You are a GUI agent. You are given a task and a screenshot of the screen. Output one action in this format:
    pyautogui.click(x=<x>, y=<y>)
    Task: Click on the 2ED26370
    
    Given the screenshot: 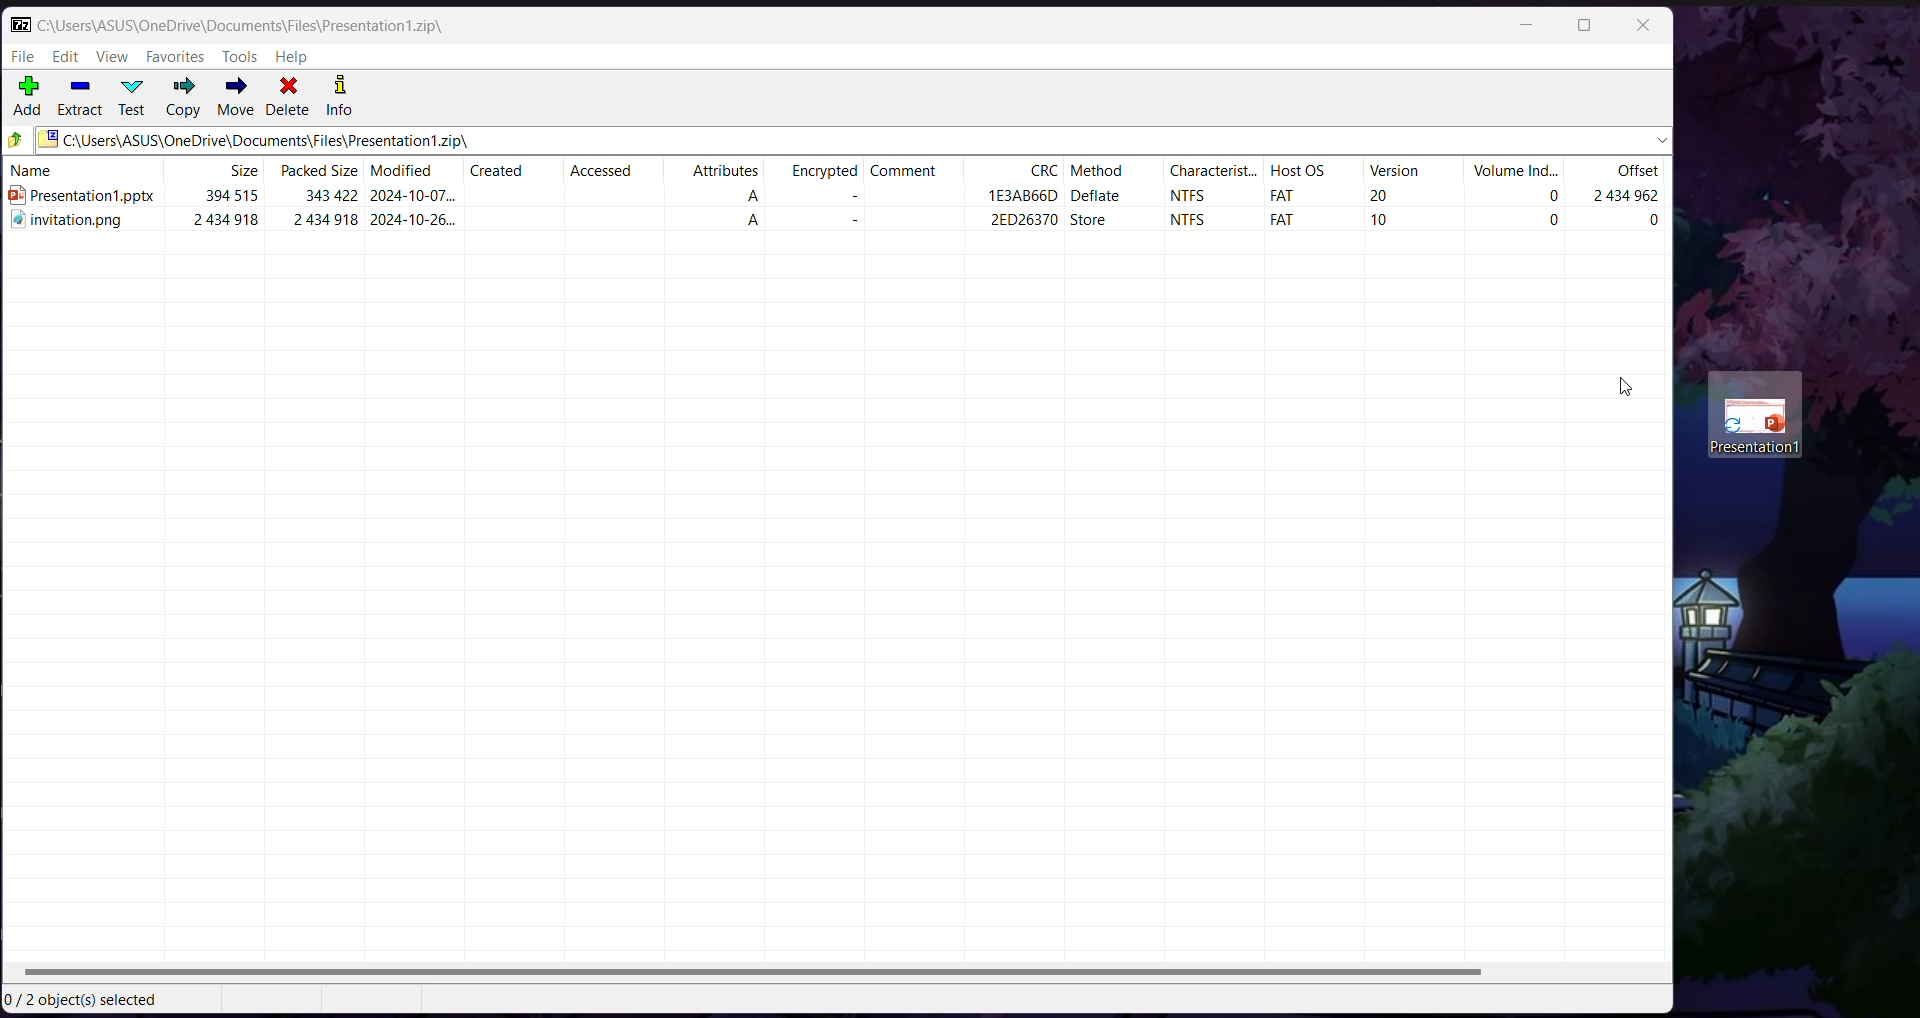 What is the action you would take?
    pyautogui.click(x=1001, y=223)
    